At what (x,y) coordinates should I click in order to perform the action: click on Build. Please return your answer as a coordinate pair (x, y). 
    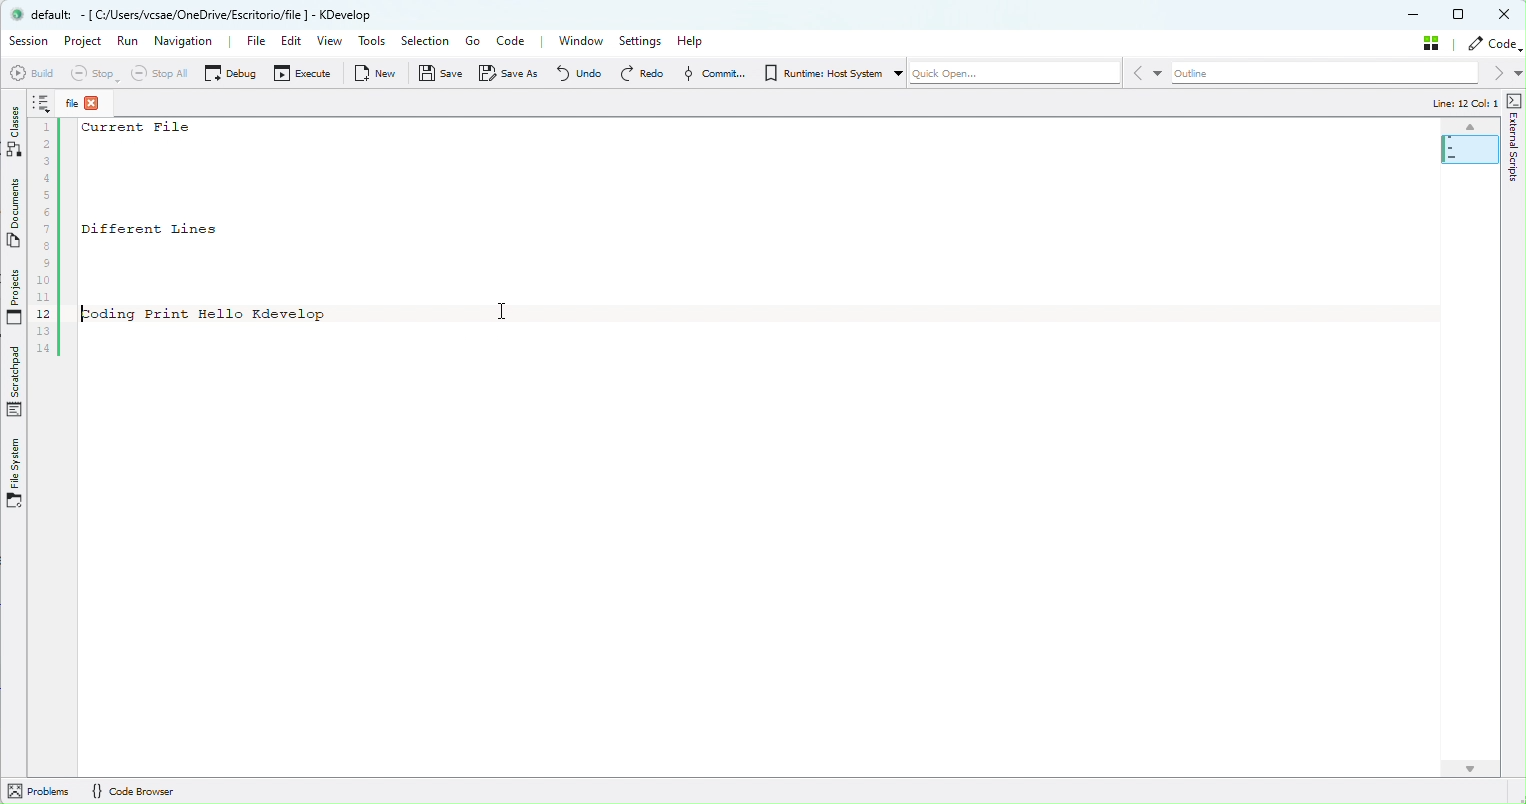
    Looking at the image, I should click on (33, 74).